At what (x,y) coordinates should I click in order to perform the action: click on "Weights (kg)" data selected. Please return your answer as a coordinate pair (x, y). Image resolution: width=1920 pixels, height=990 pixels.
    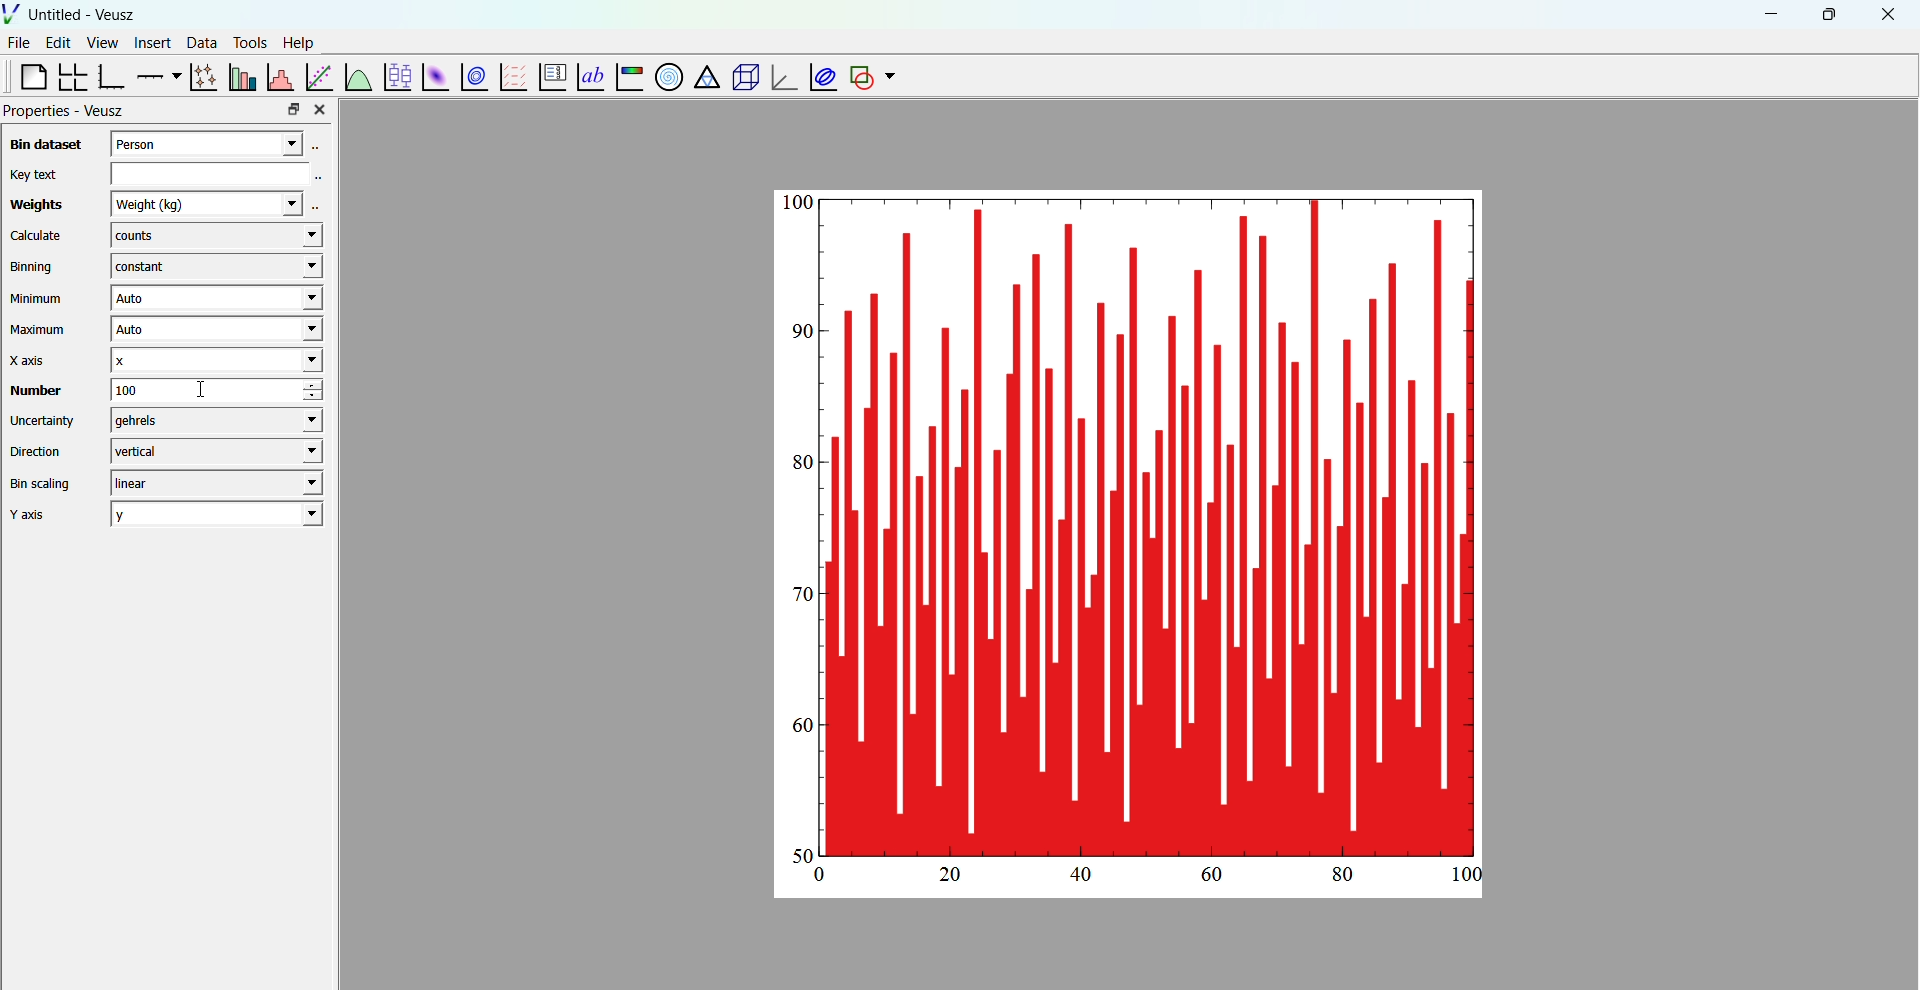
    Looking at the image, I should click on (216, 203).